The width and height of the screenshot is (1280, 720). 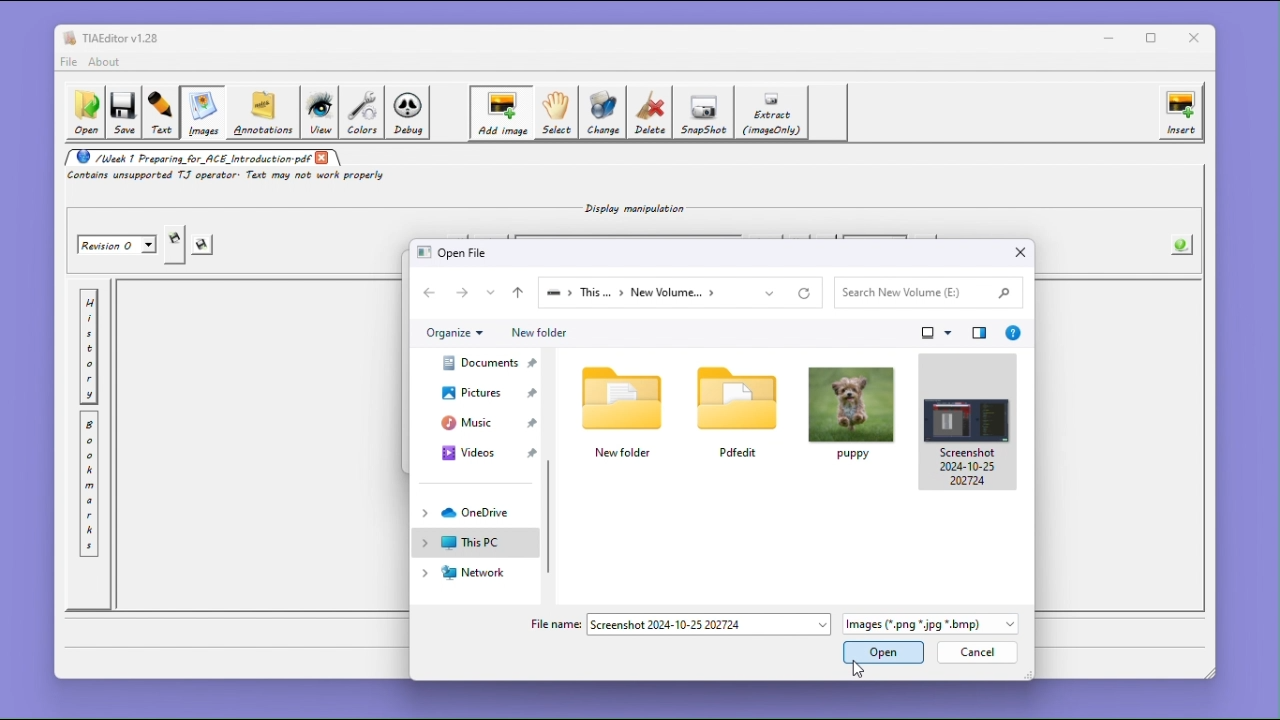 I want to click on New folder, so click(x=537, y=333).